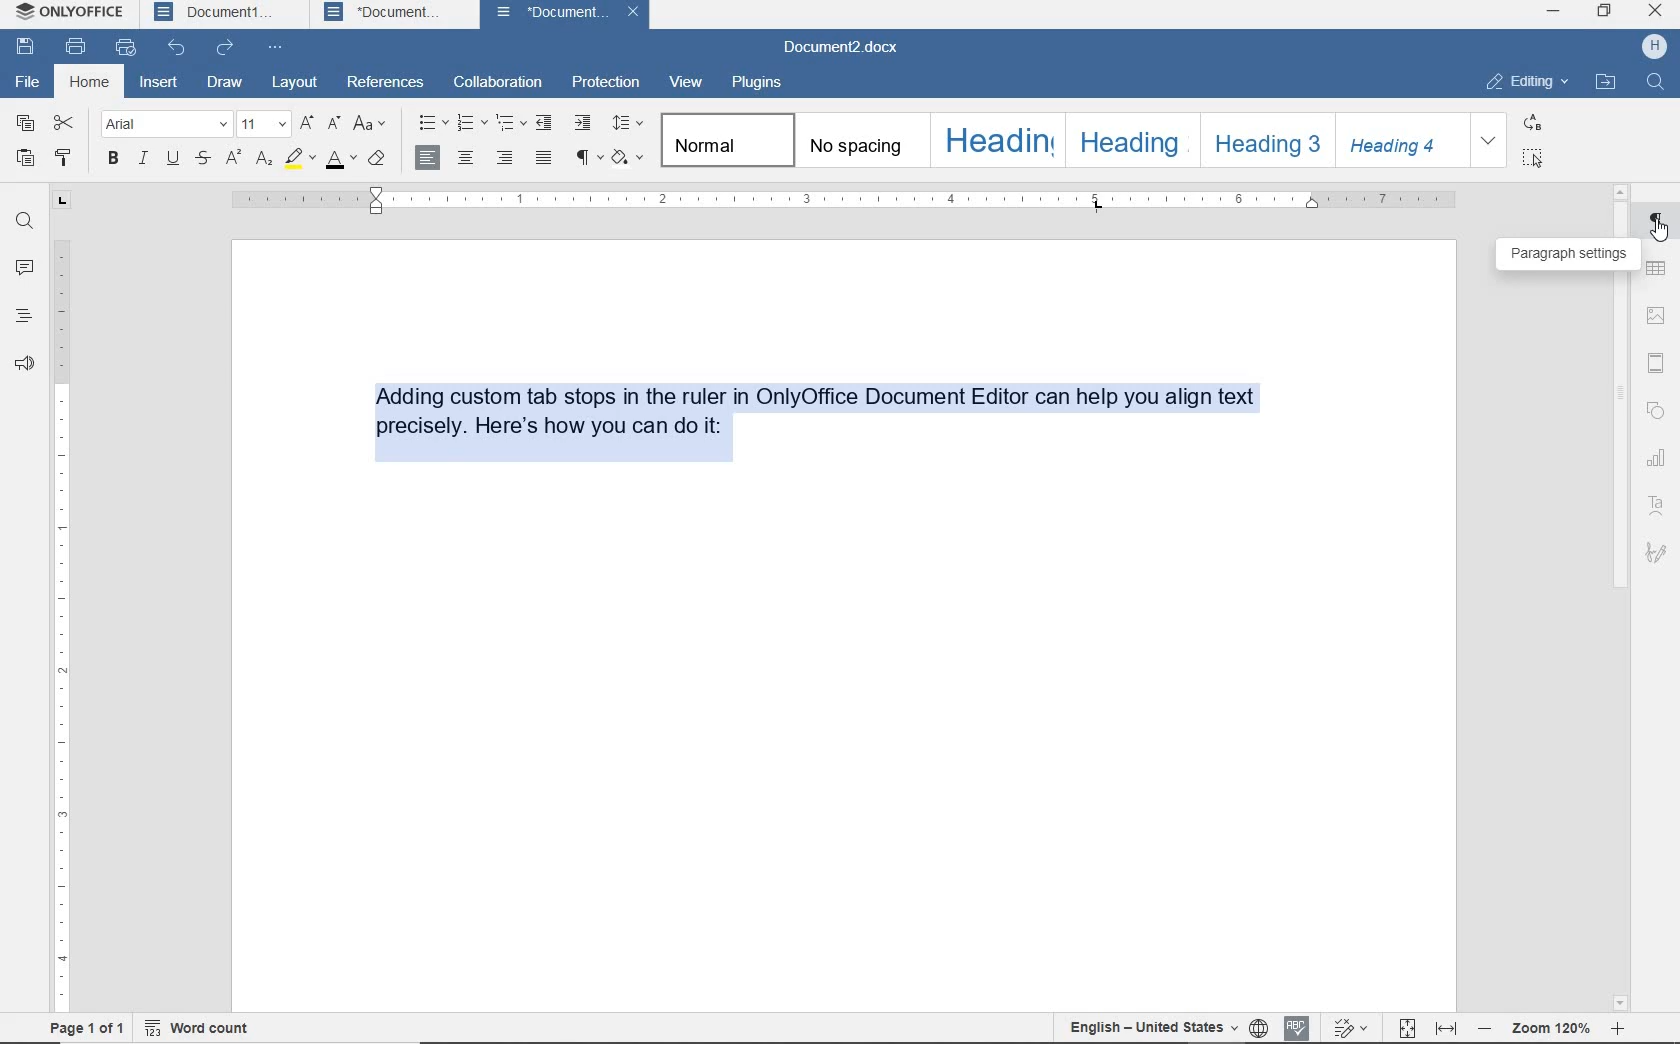  Describe the element at coordinates (63, 603) in the screenshot. I see `ruler` at that location.